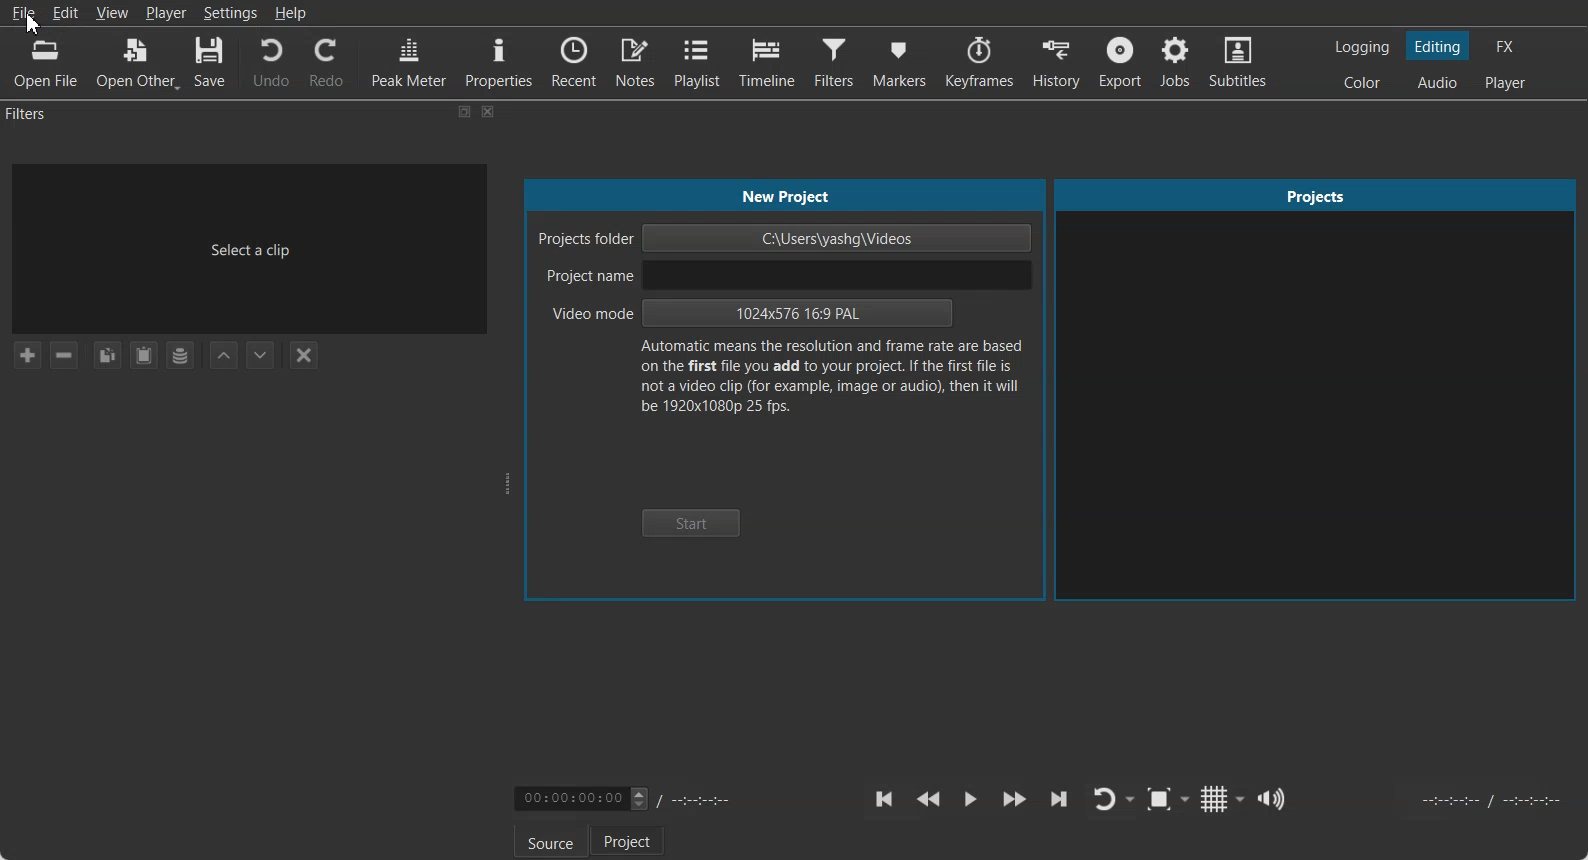 The height and width of the screenshot is (860, 1588). I want to click on Open Other, so click(137, 63).